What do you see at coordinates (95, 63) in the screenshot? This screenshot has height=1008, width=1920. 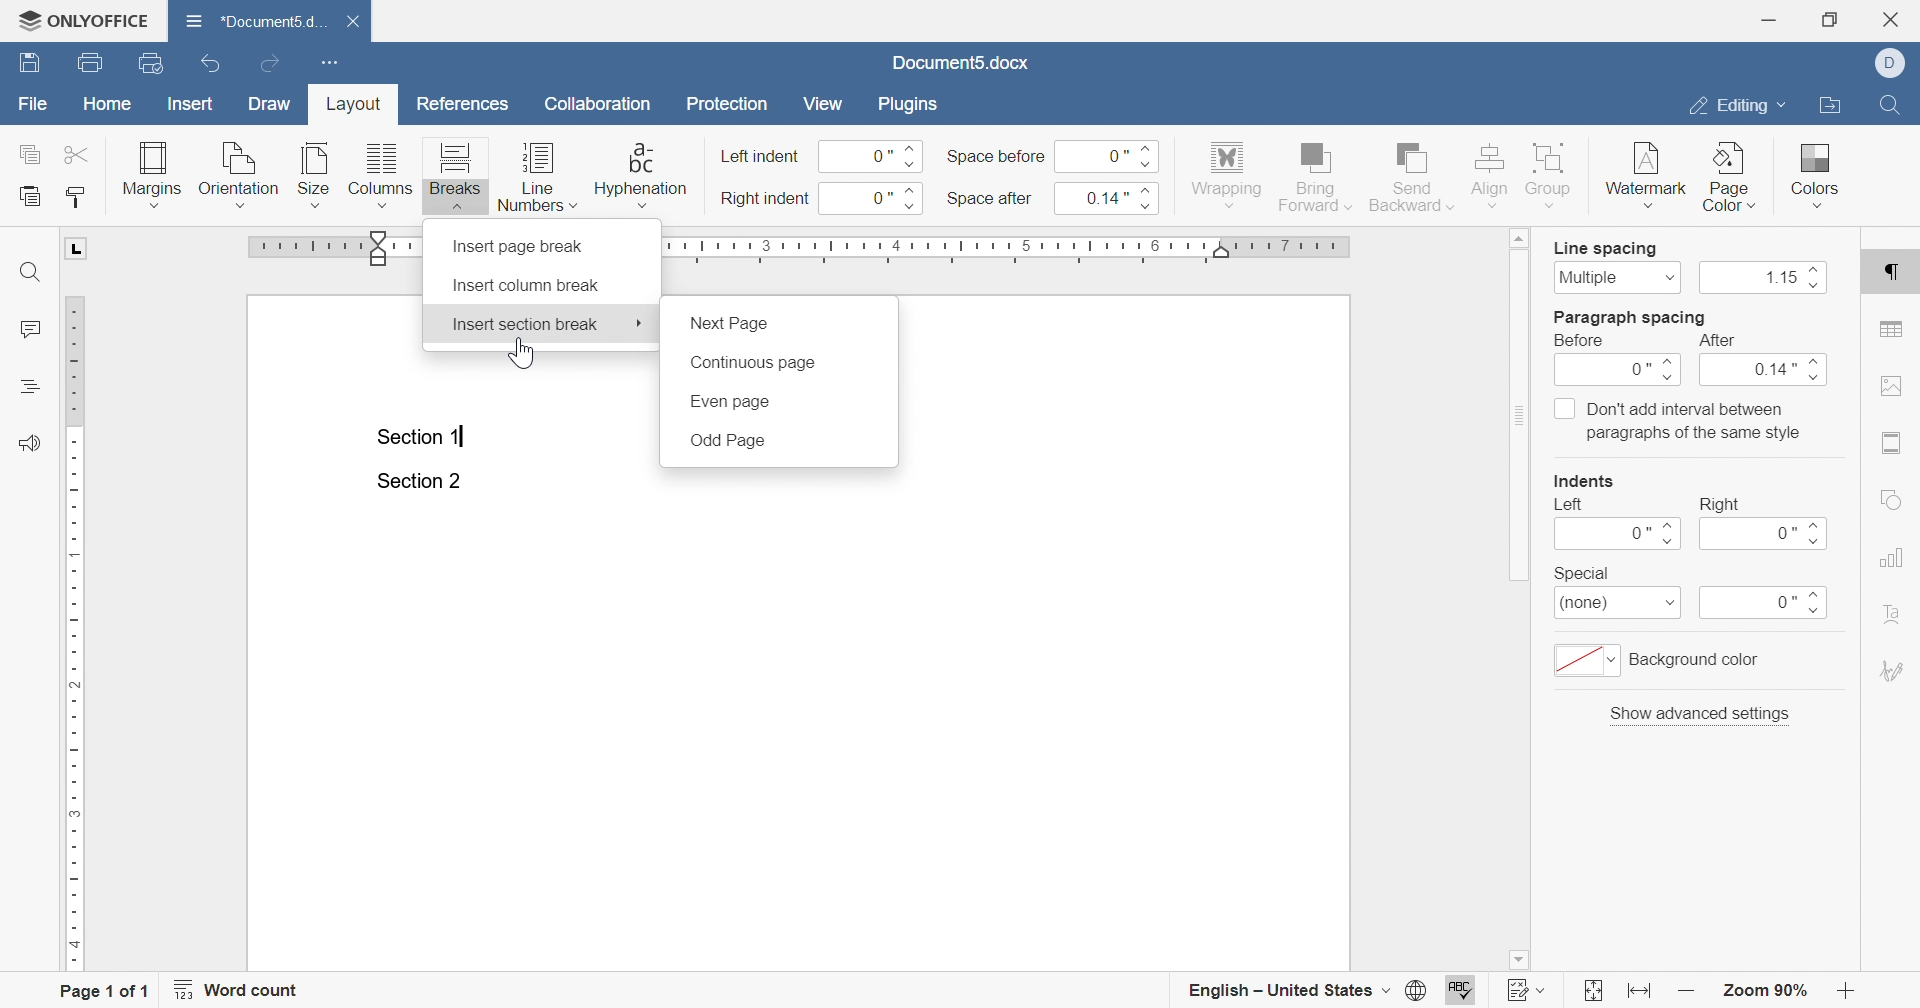 I see `print` at bounding box center [95, 63].